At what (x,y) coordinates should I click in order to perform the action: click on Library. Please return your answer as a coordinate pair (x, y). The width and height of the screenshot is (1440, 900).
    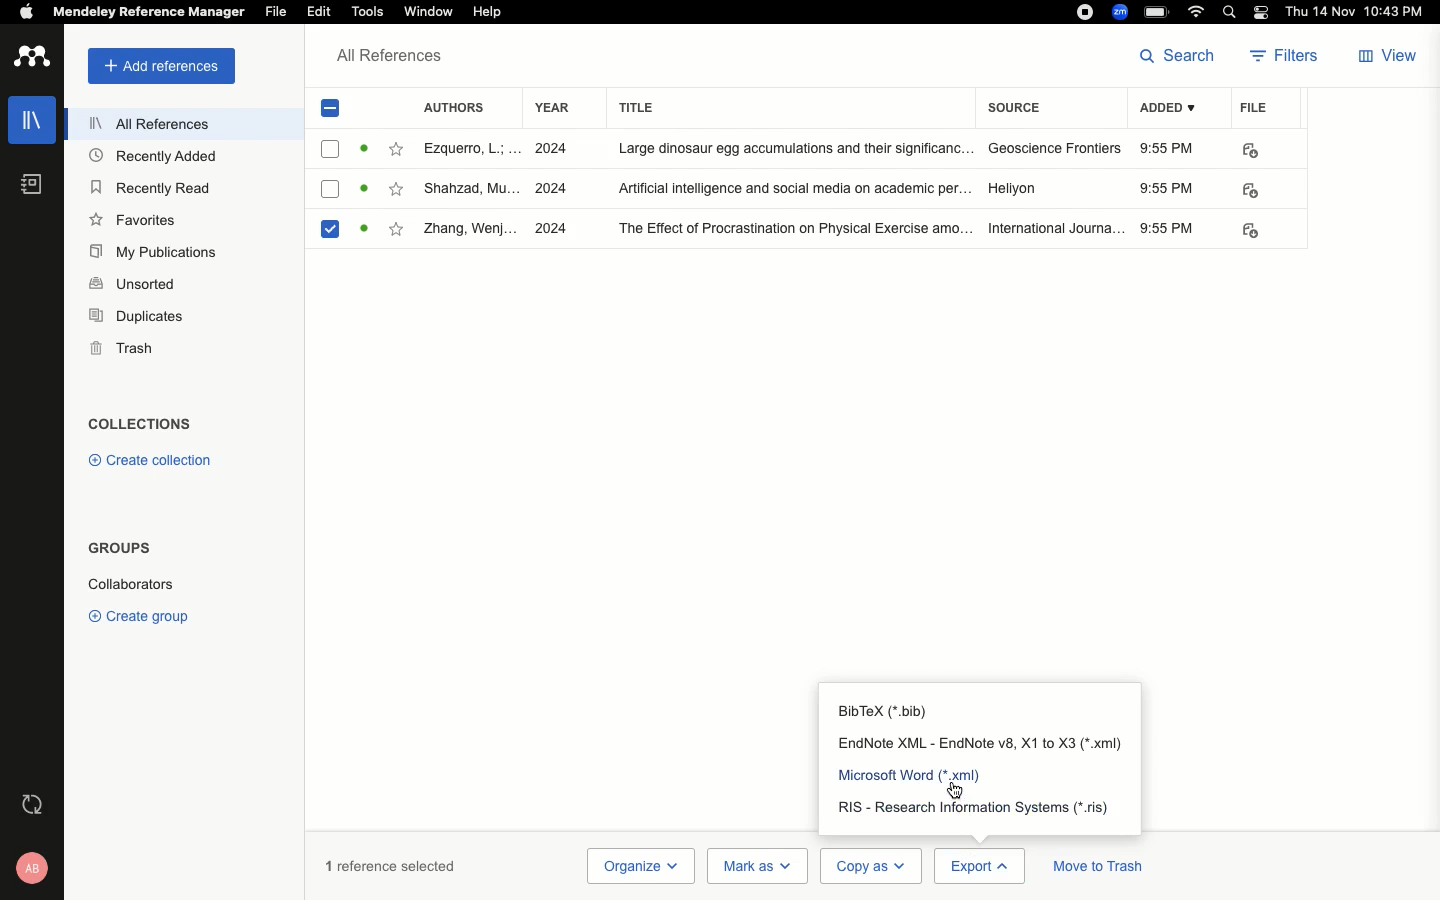
    Looking at the image, I should click on (33, 115).